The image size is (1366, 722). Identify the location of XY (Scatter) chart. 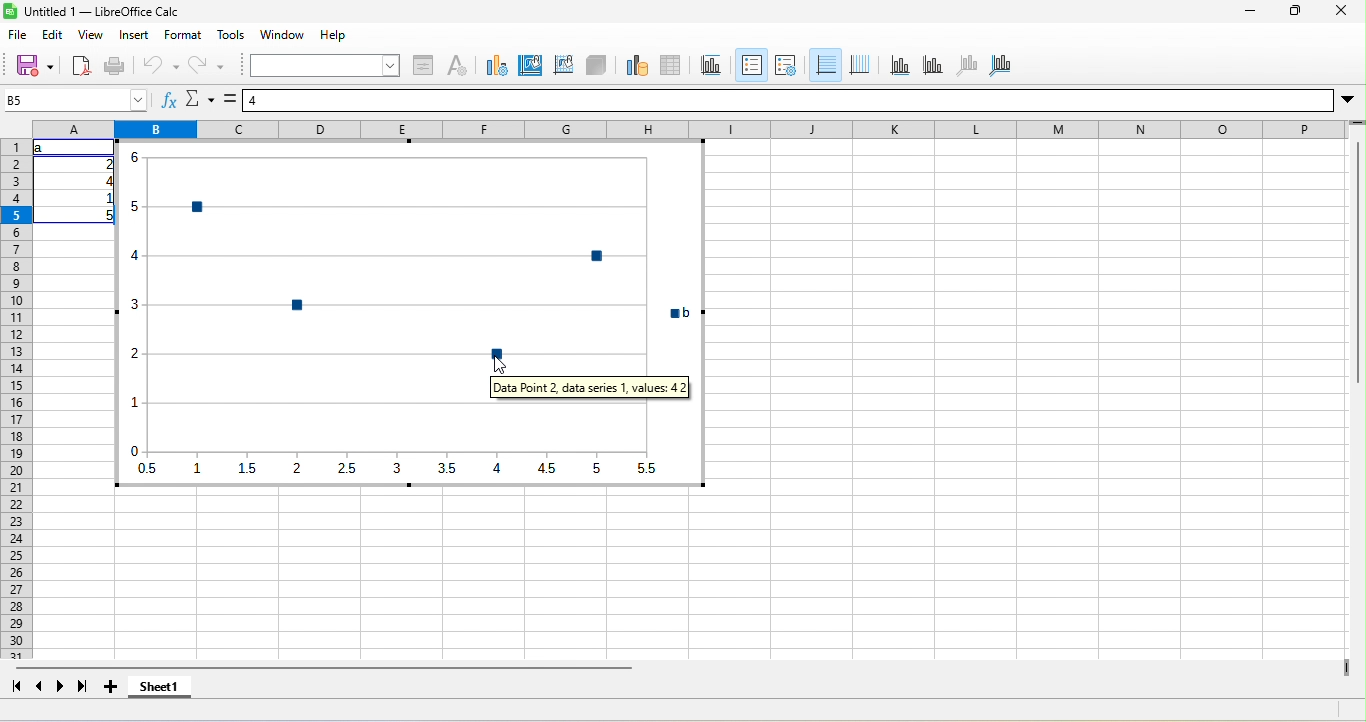
(410, 257).